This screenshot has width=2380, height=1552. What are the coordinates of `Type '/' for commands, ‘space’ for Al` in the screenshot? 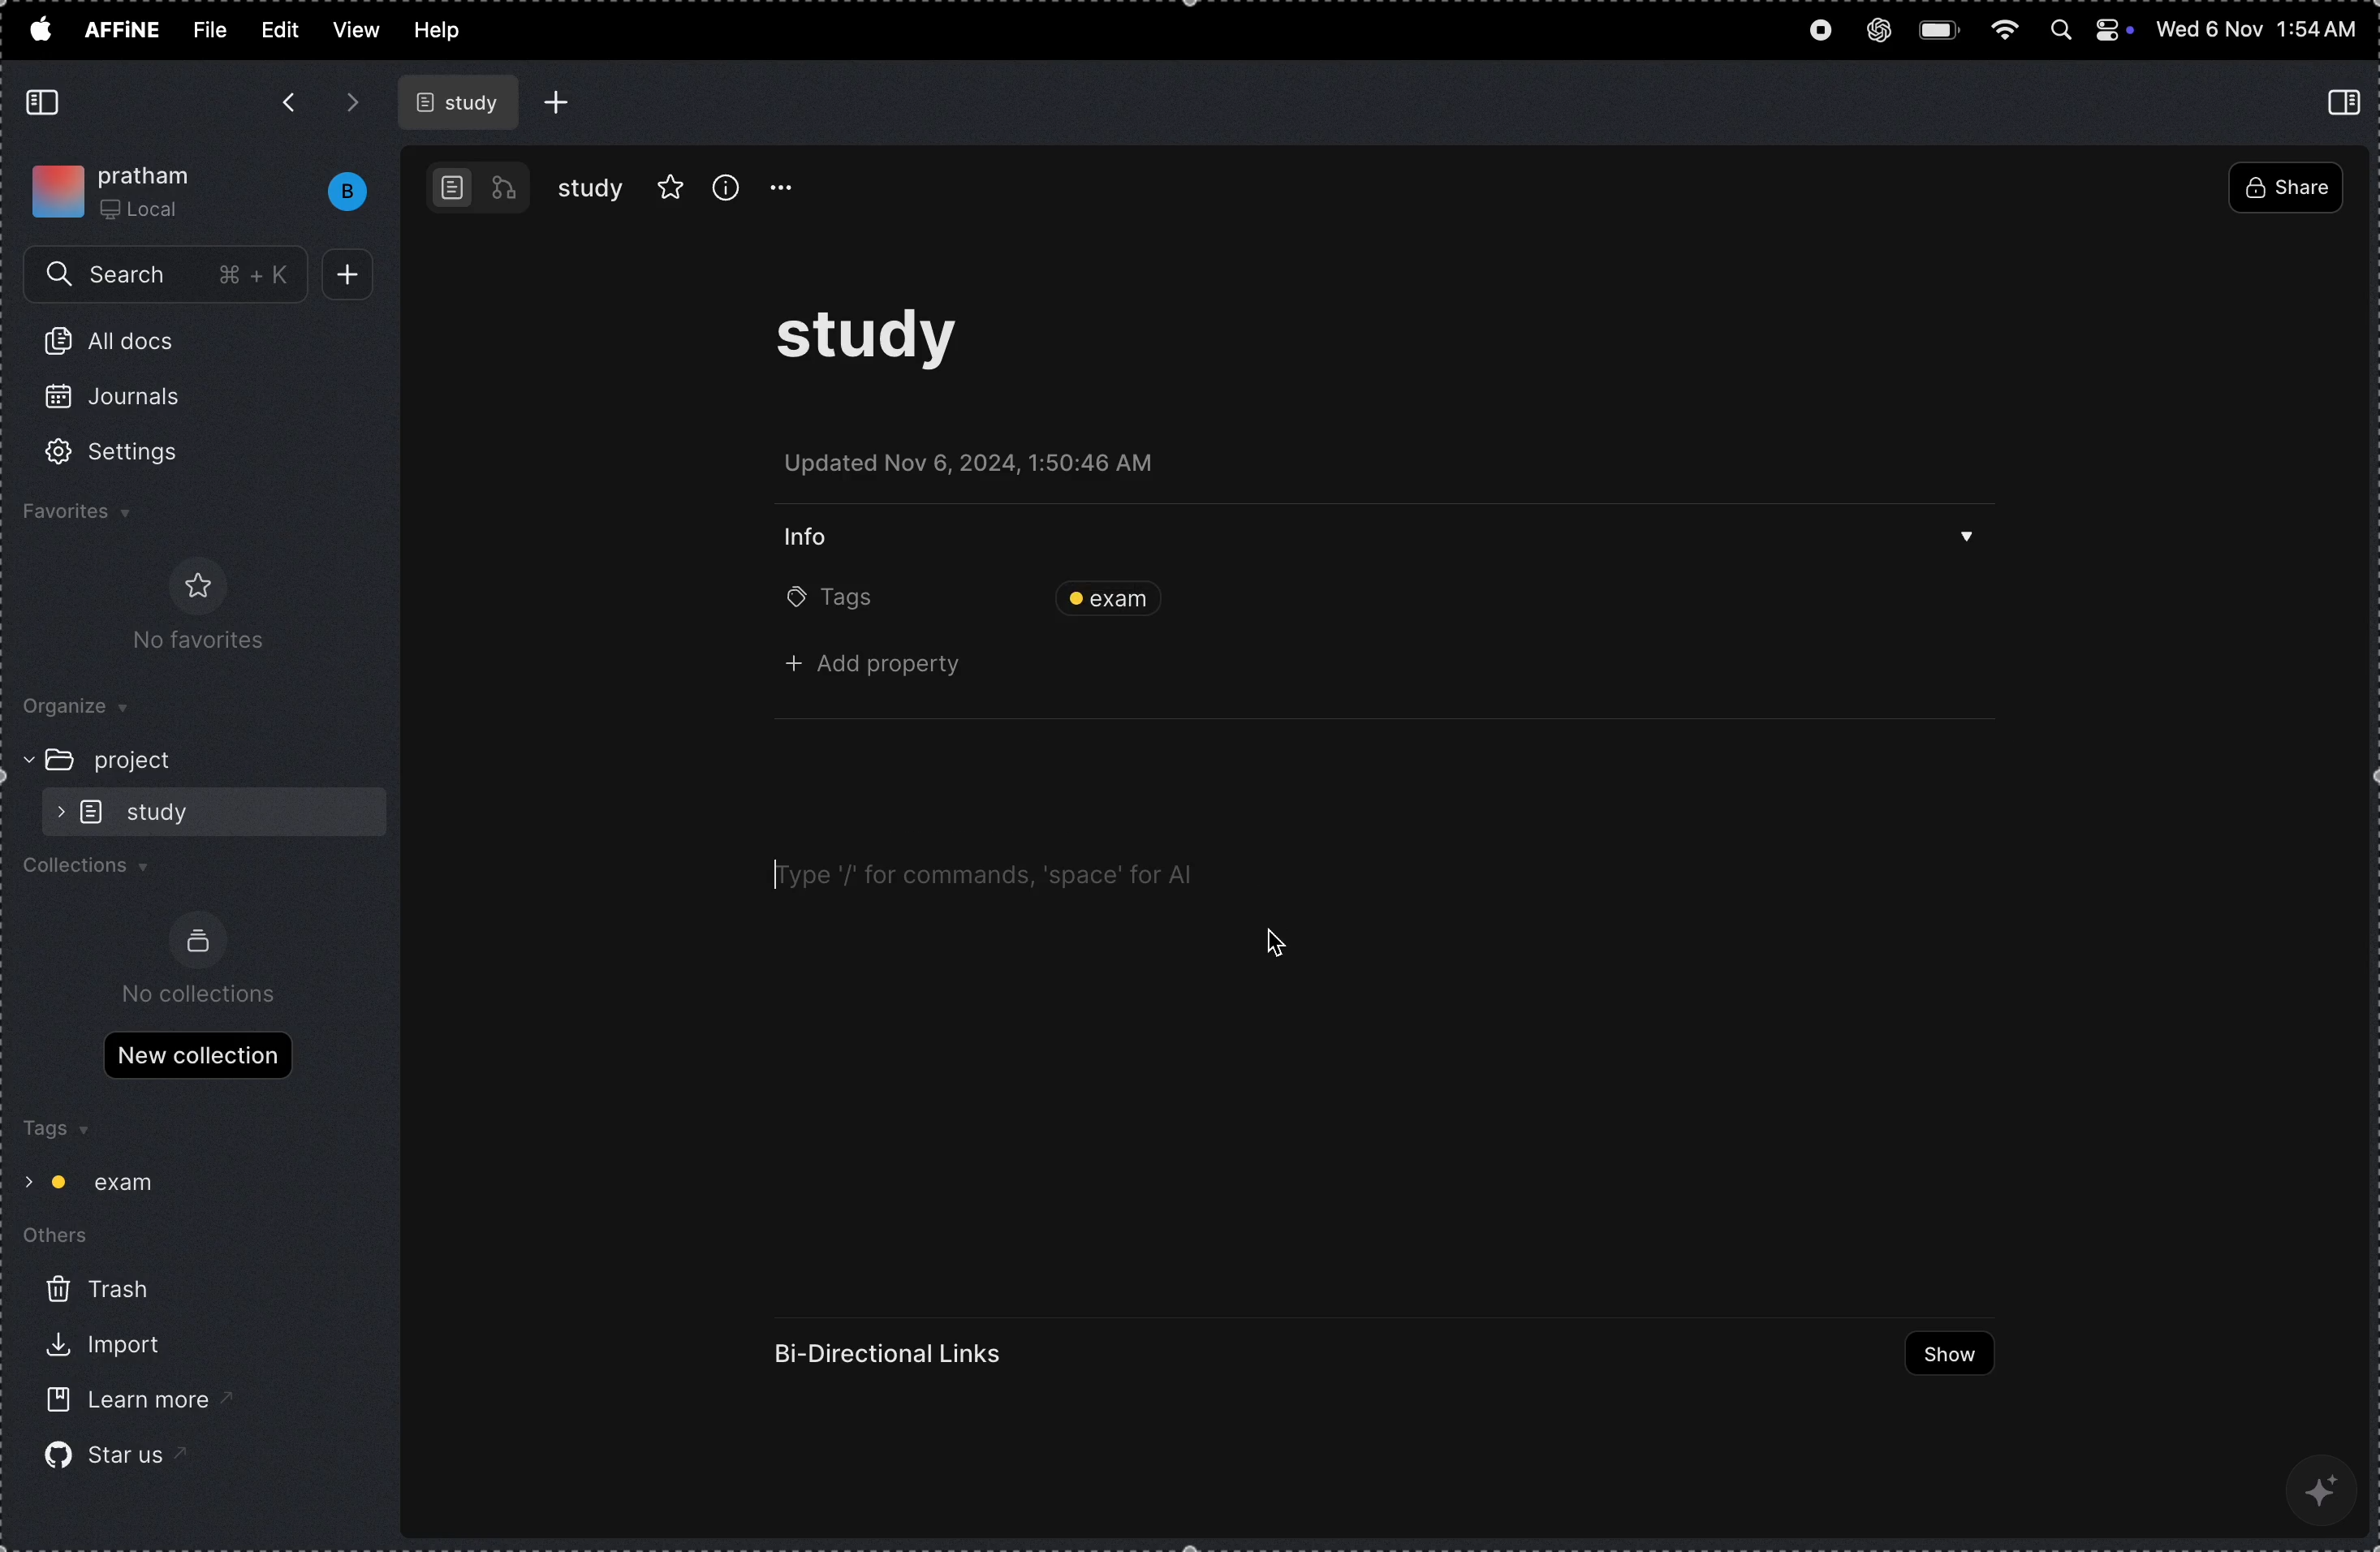 It's located at (979, 869).